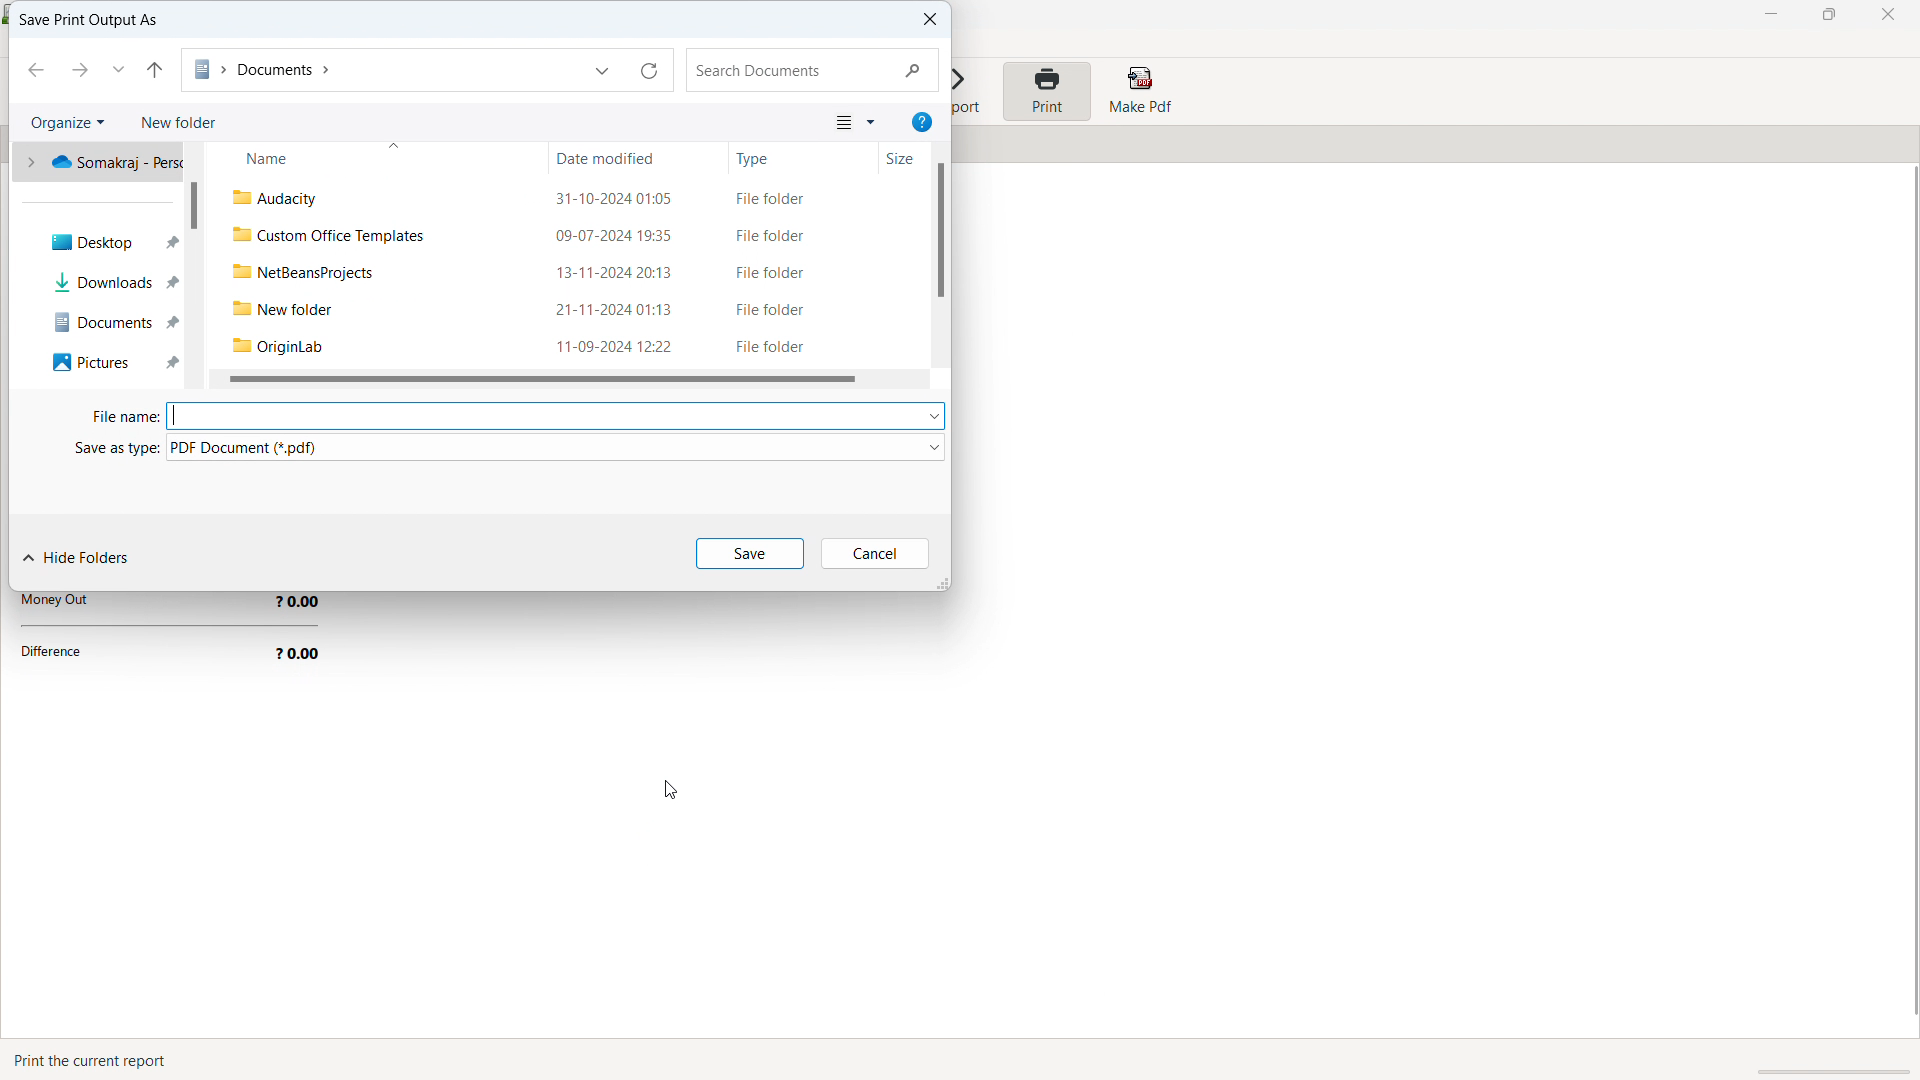 Image resolution: width=1920 pixels, height=1080 pixels. I want to click on 3 New folder 21-11-2024 01:13 File folder, so click(557, 305).